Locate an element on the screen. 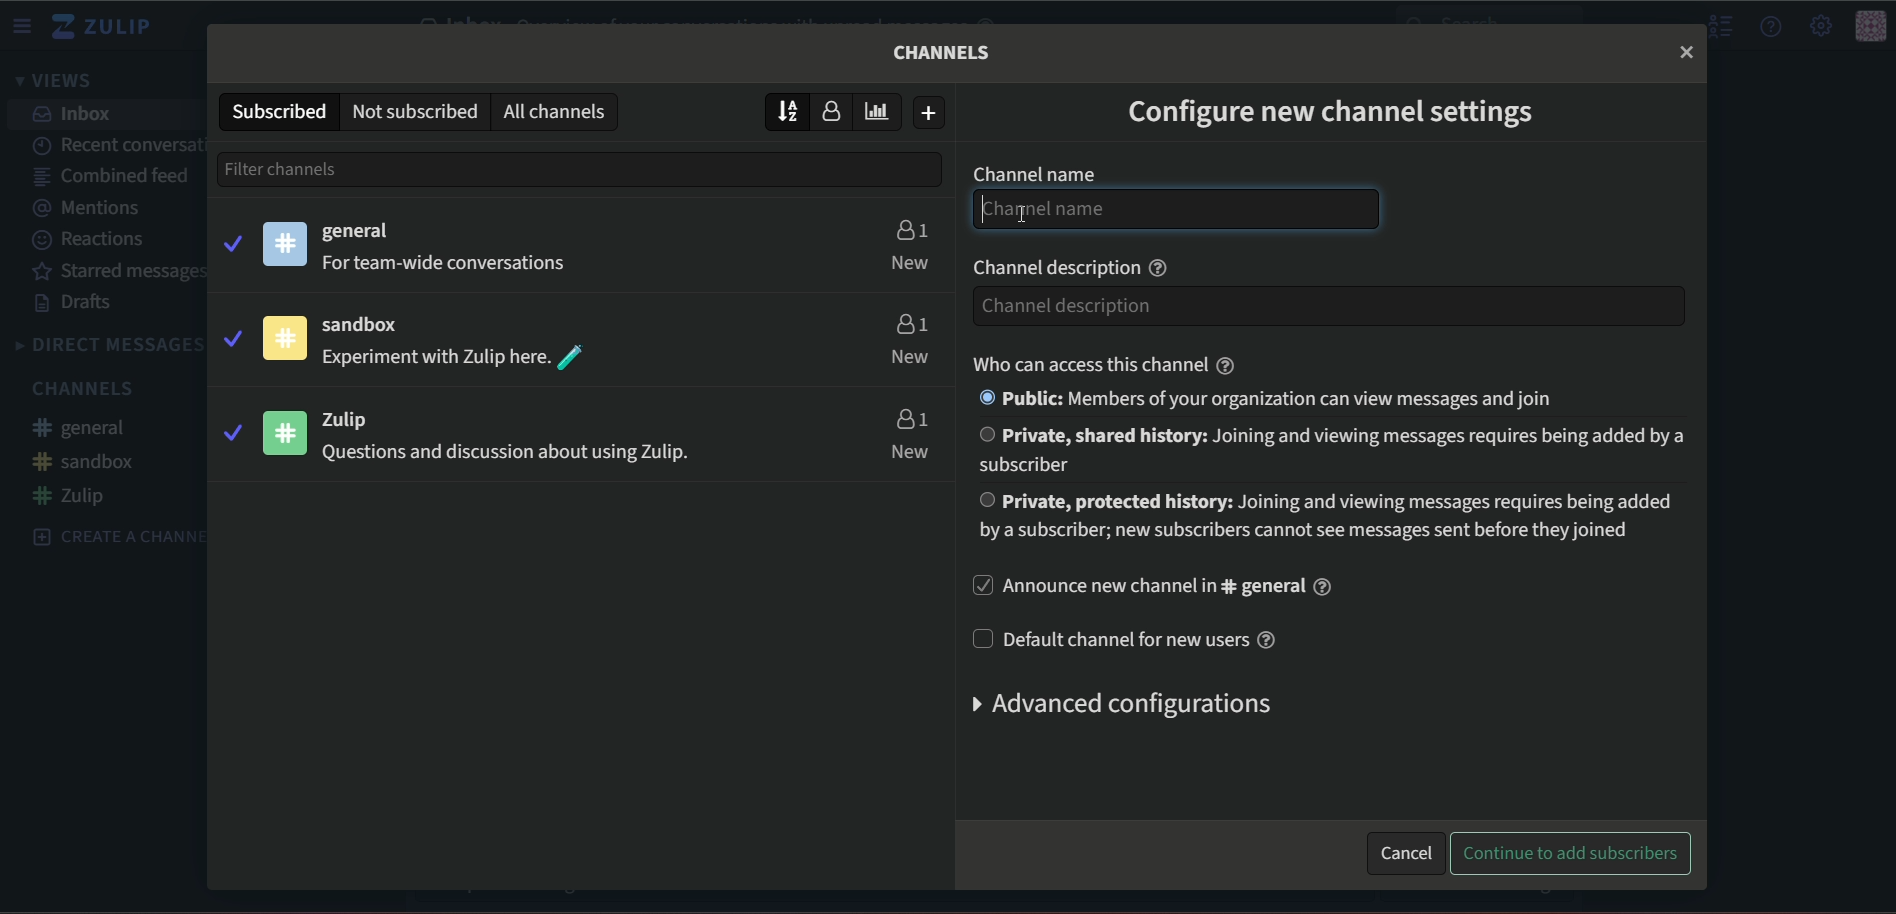 The image size is (1896, 914). Channels is located at coordinates (88, 388).